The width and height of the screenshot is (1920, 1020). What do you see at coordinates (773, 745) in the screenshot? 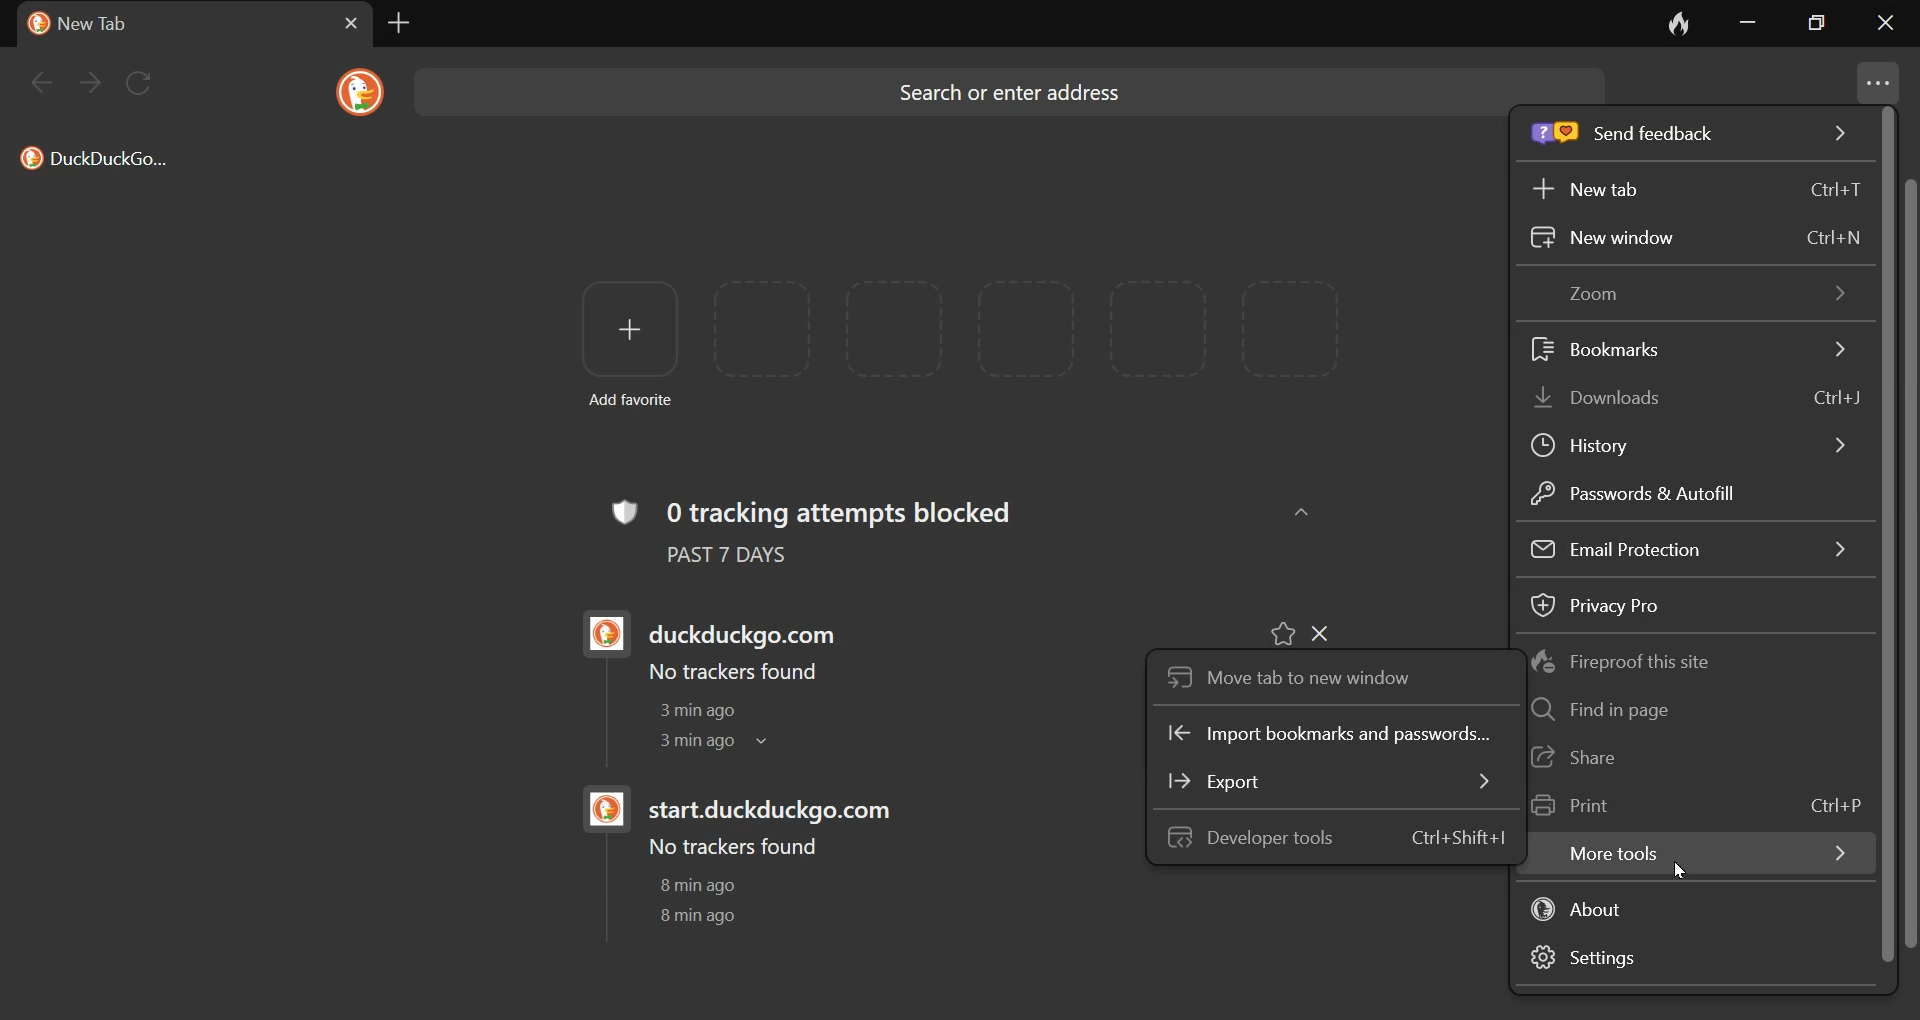
I see `dropdown` at bounding box center [773, 745].